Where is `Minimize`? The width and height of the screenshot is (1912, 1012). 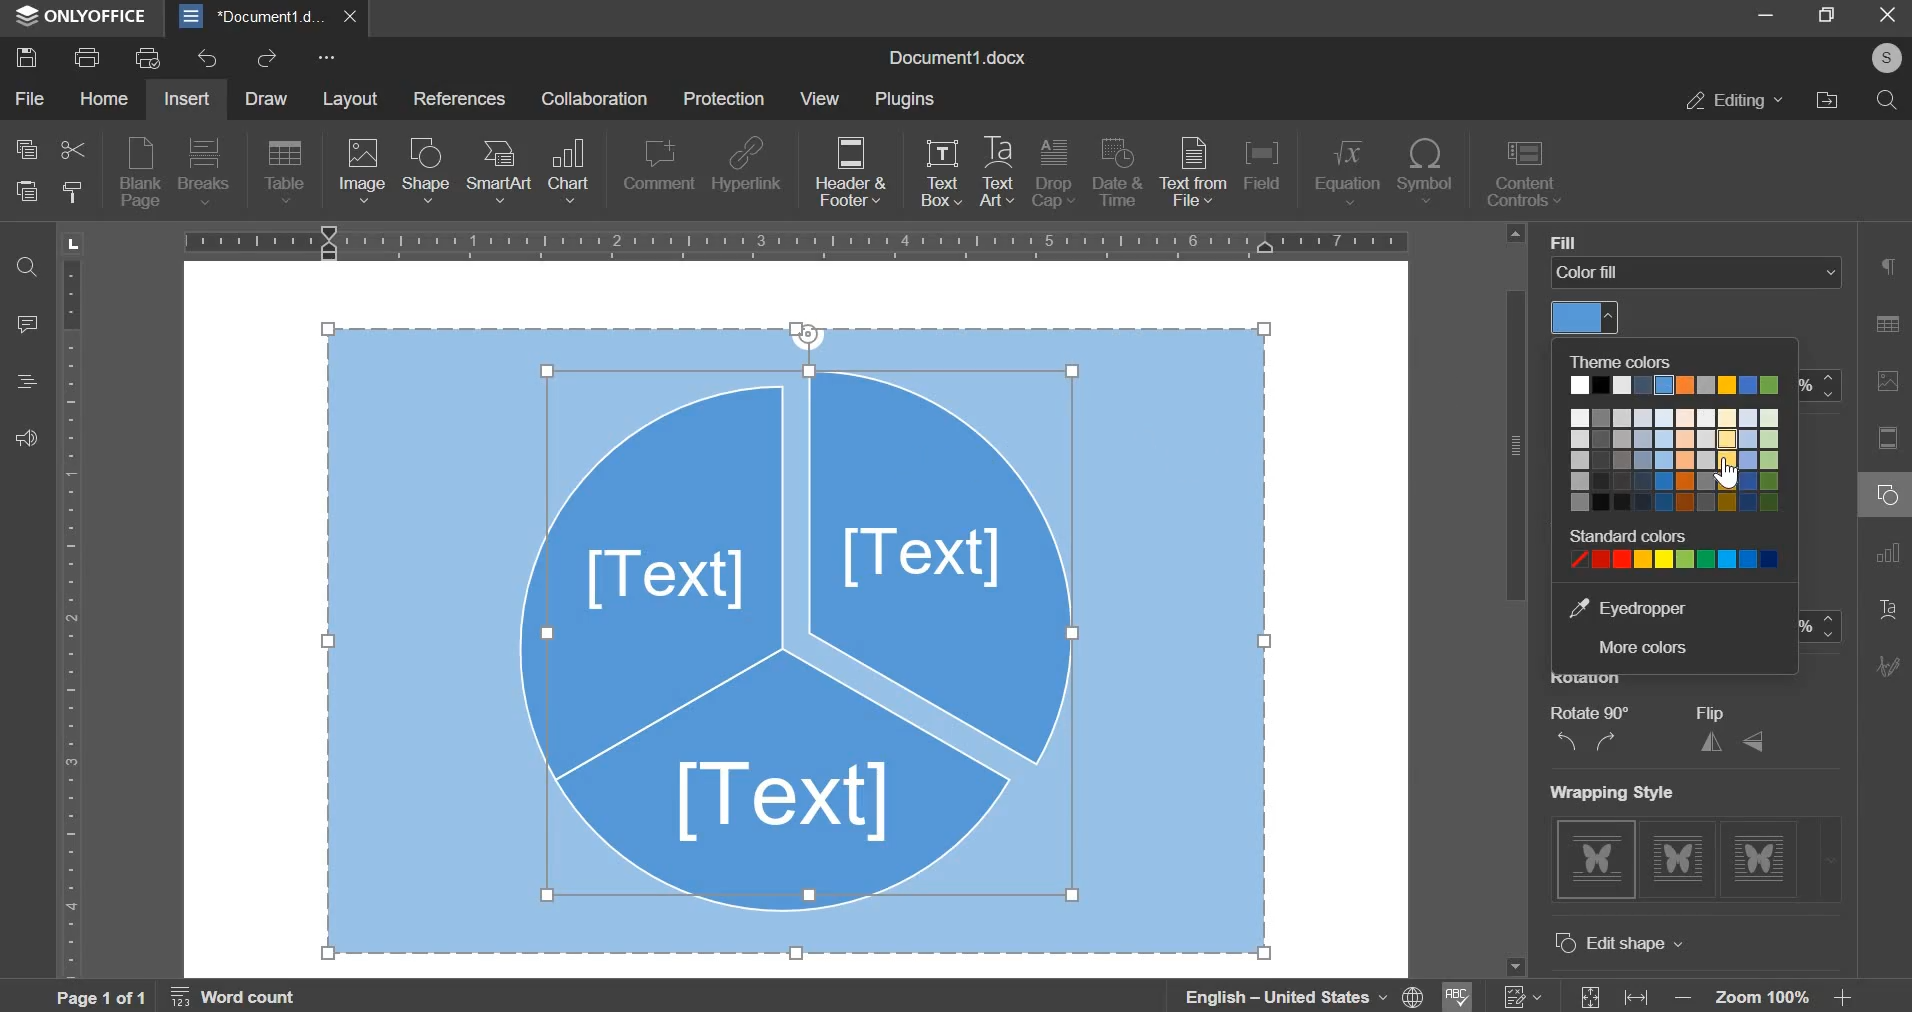 Minimize is located at coordinates (1767, 17).